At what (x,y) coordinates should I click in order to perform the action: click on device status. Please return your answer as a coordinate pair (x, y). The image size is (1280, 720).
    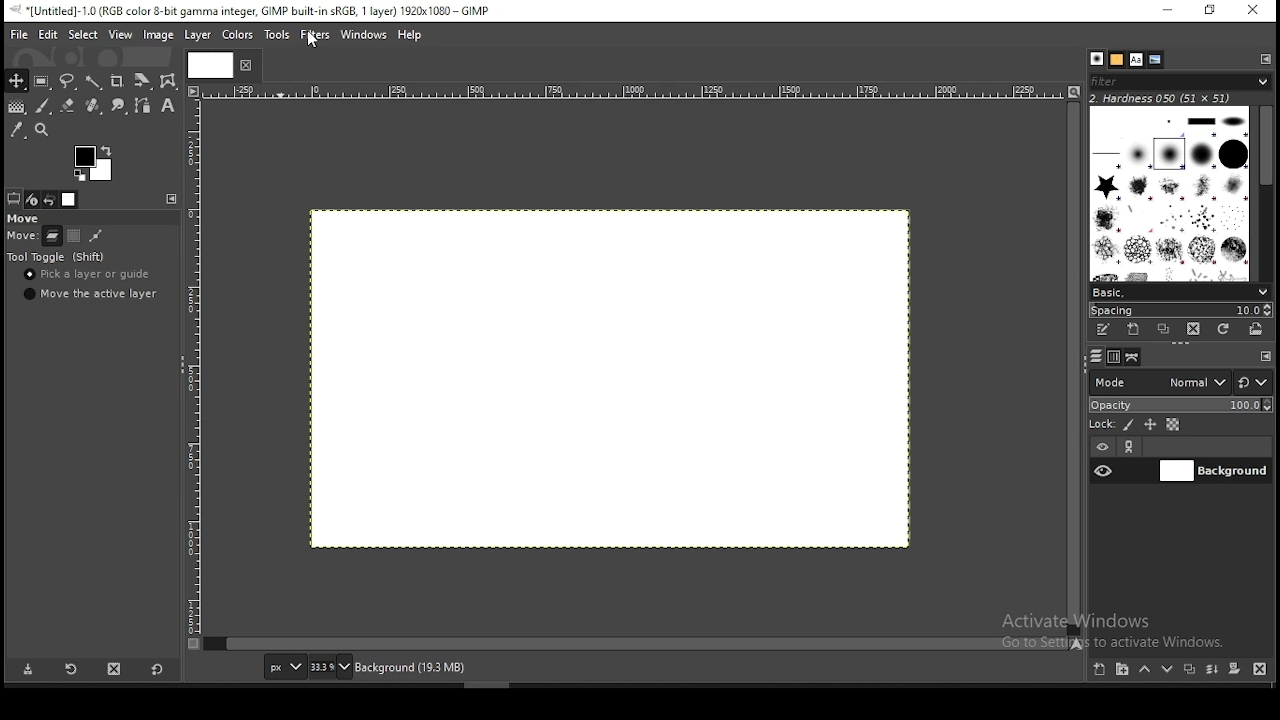
    Looking at the image, I should click on (32, 199).